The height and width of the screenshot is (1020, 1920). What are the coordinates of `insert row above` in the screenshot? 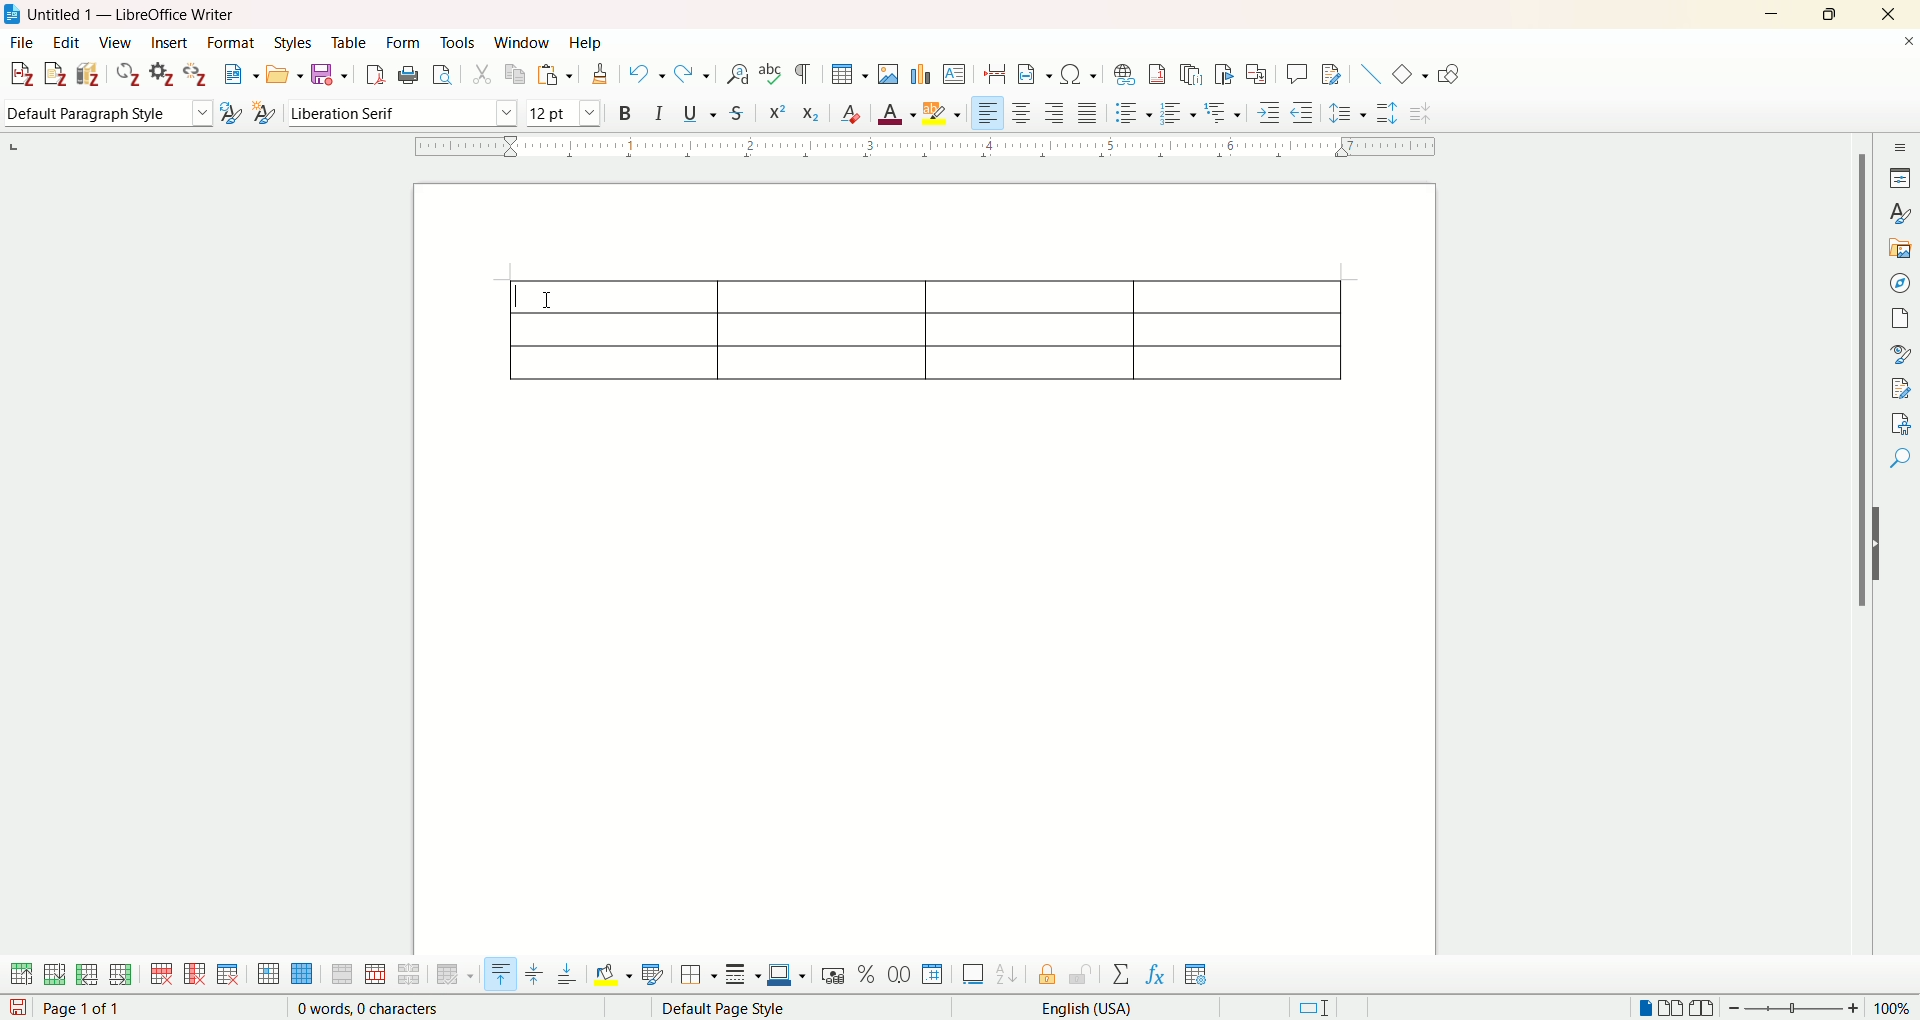 It's located at (22, 970).